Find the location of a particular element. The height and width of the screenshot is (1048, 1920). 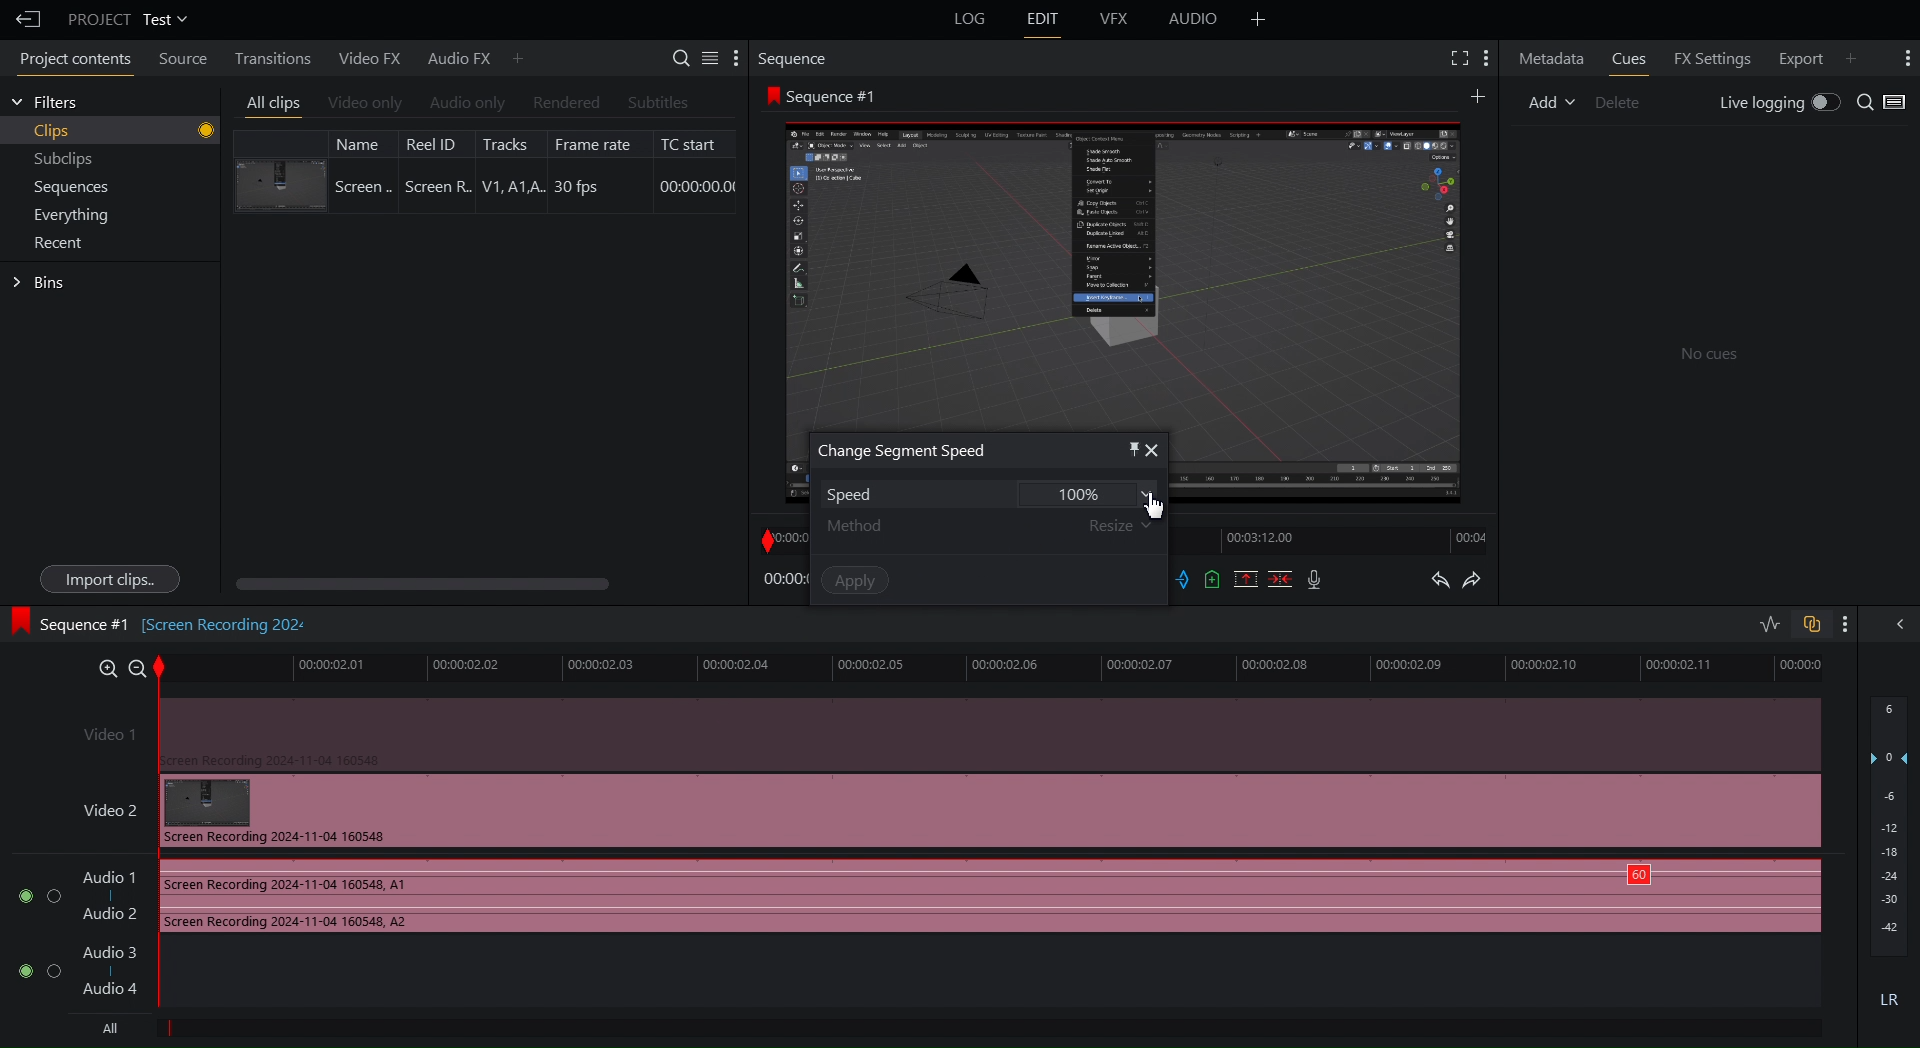

Subtitles is located at coordinates (659, 102).